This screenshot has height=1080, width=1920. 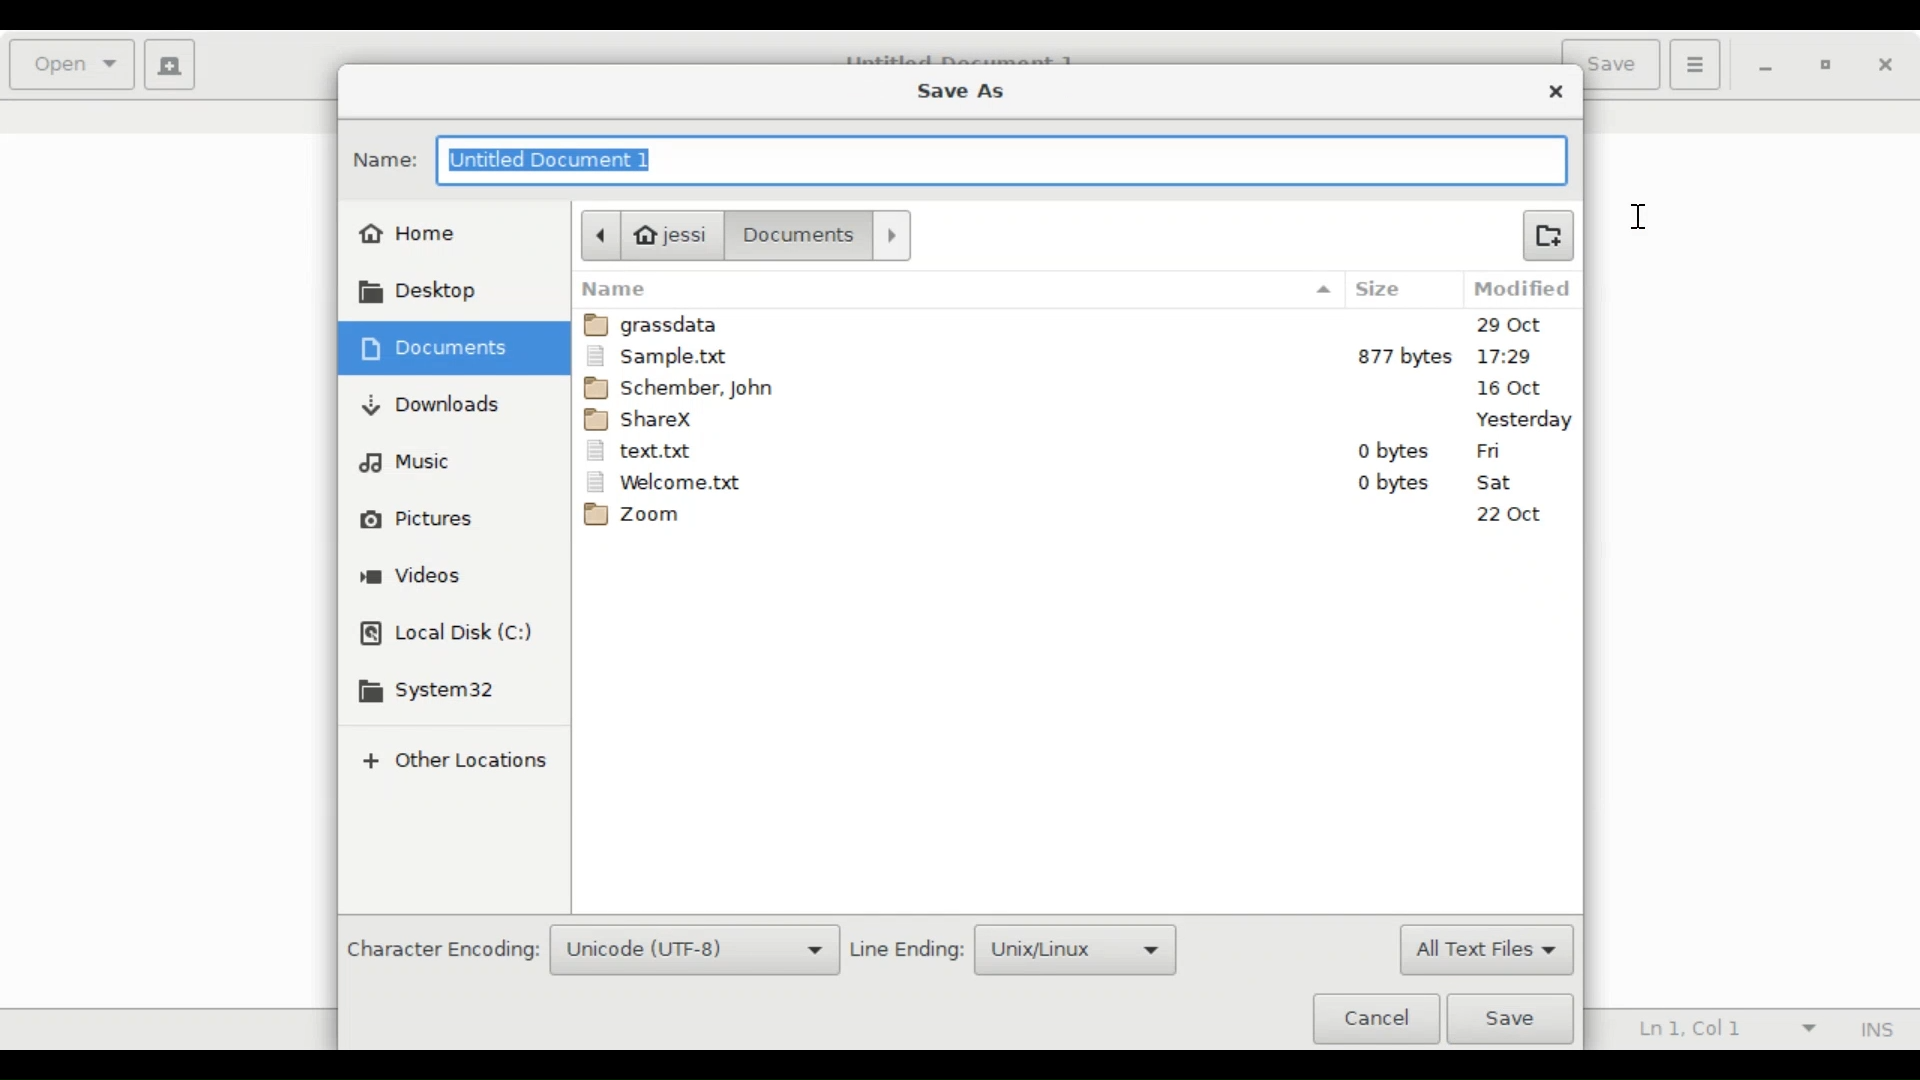 What do you see at coordinates (957, 289) in the screenshot?
I see `Name` at bounding box center [957, 289].